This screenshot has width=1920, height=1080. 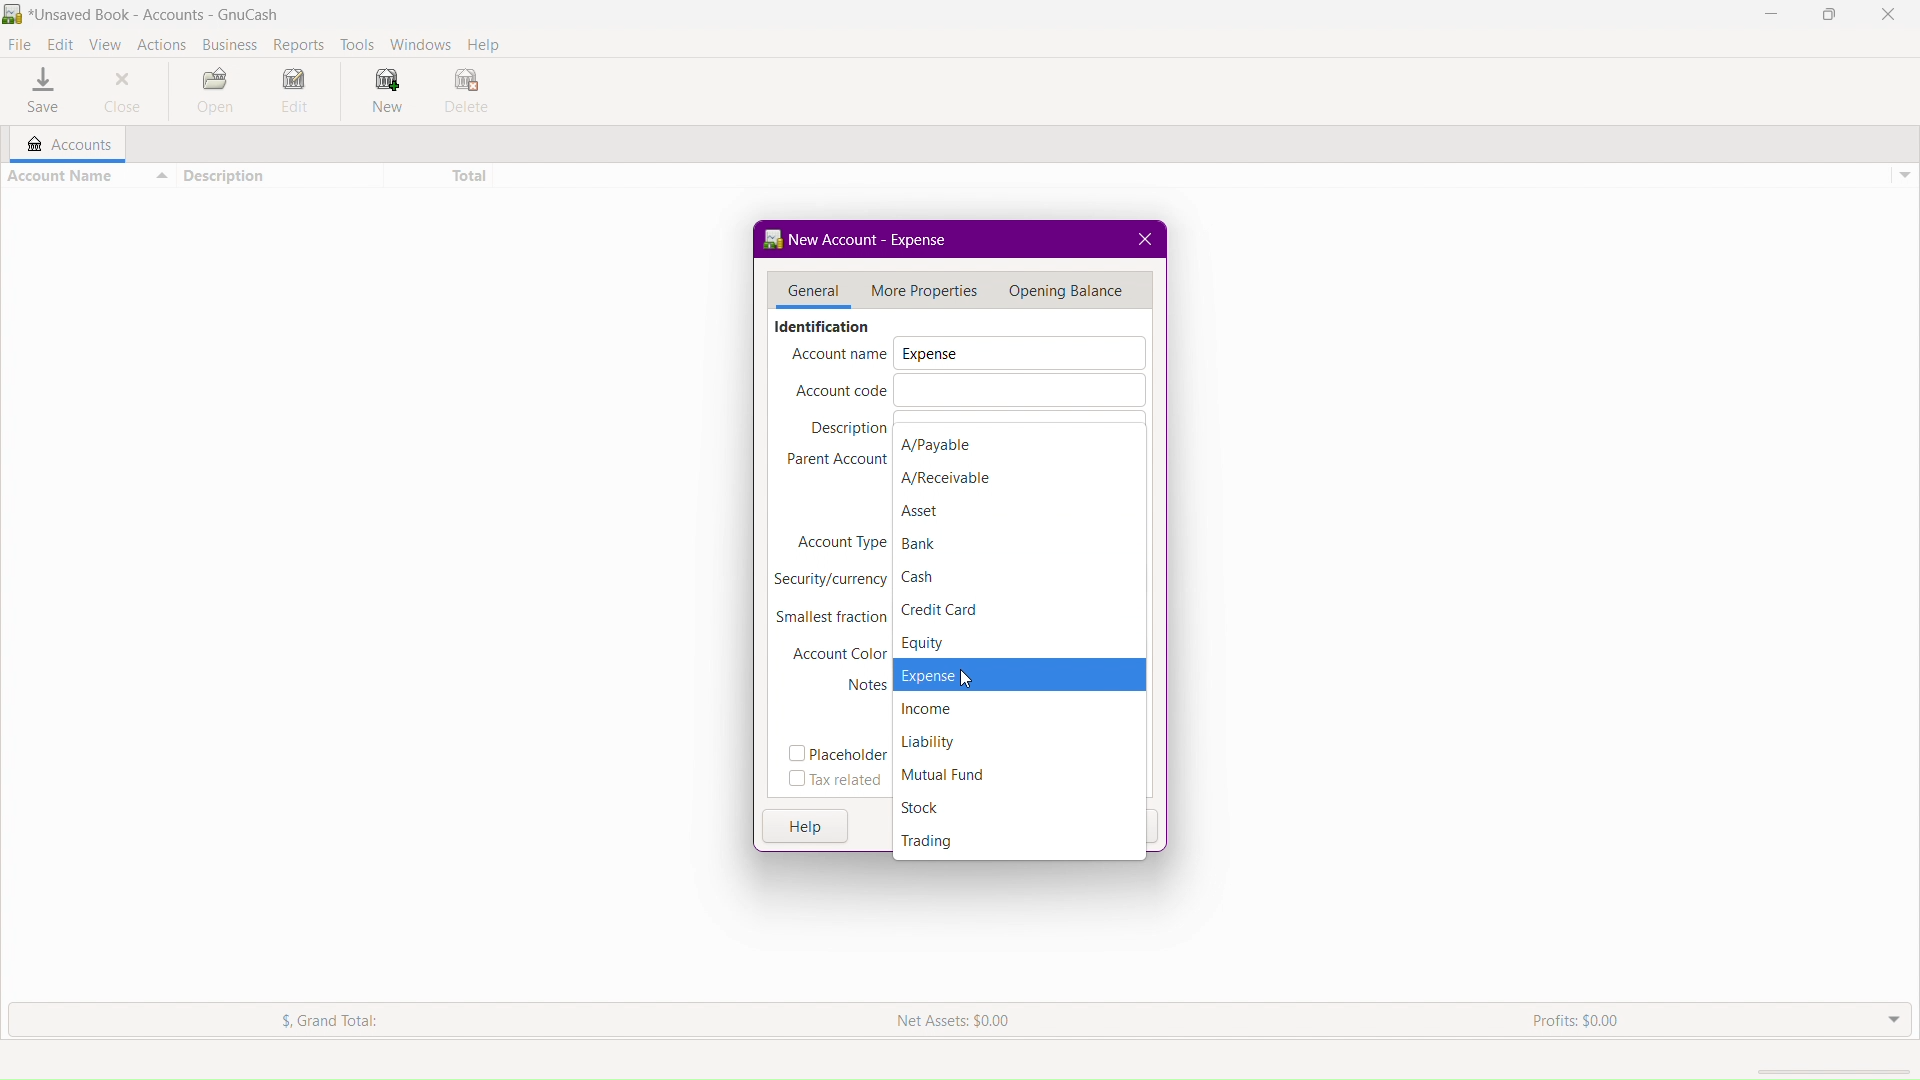 What do you see at coordinates (841, 653) in the screenshot?
I see `Account Color` at bounding box center [841, 653].